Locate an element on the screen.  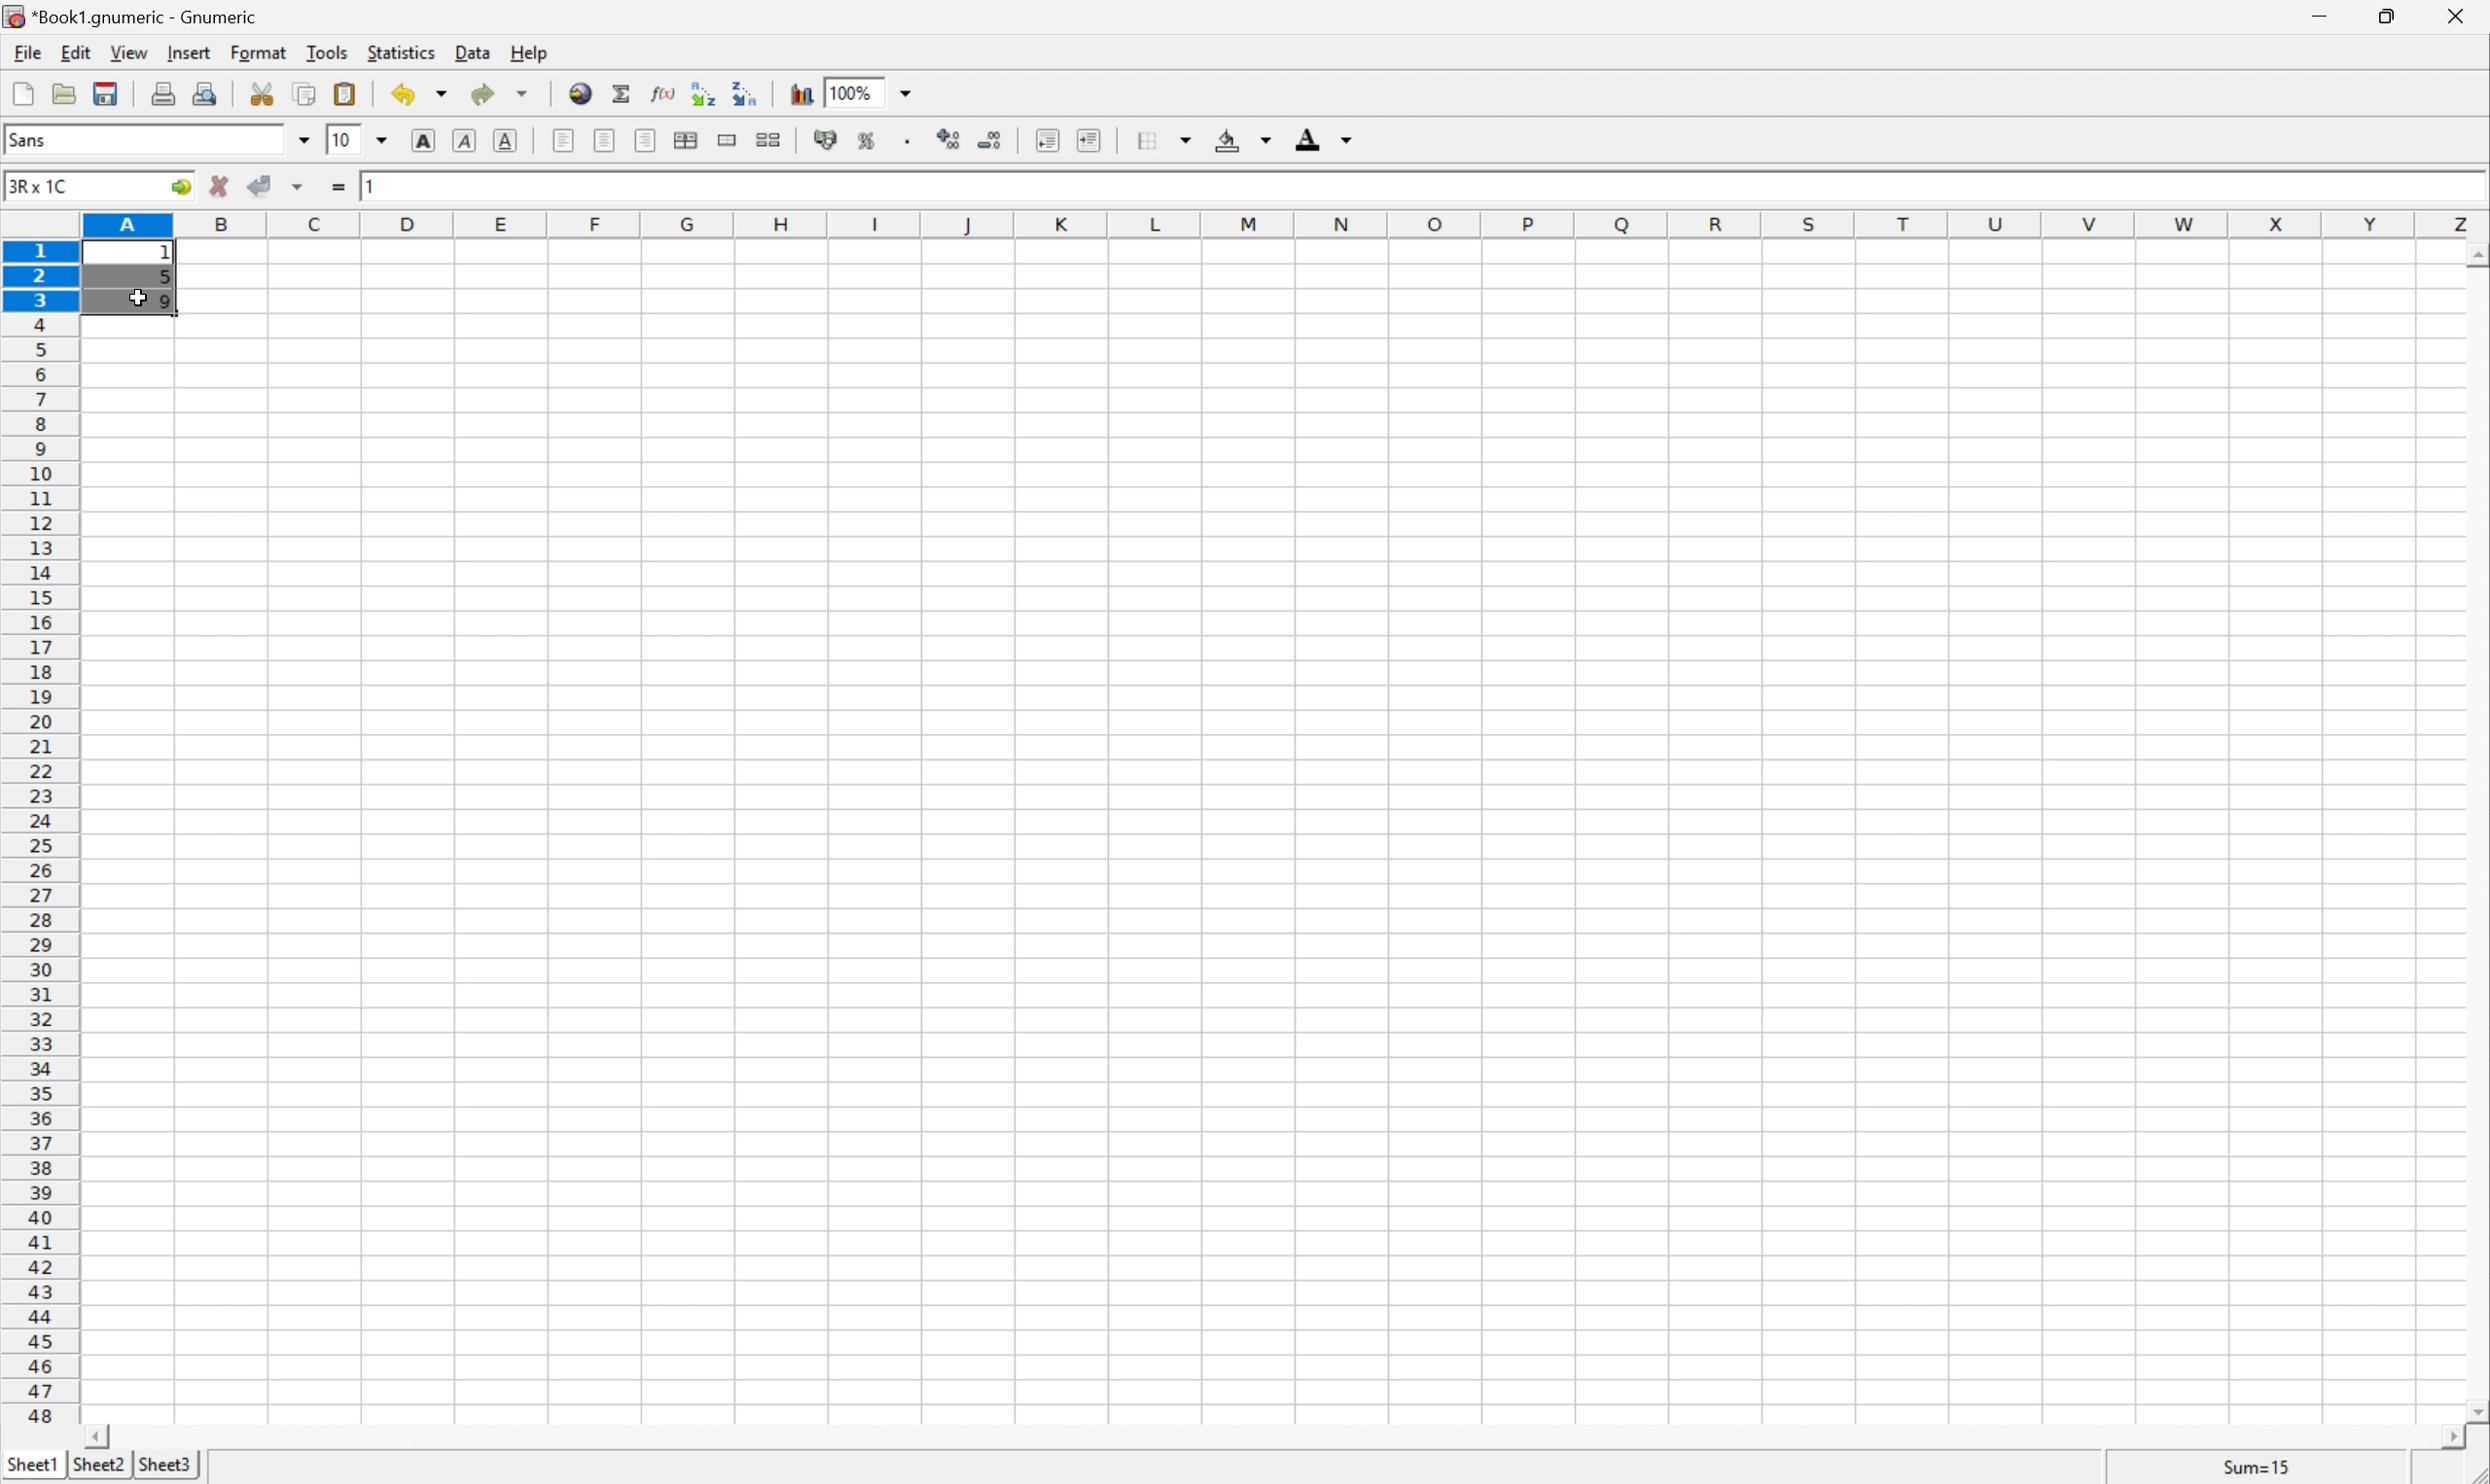
merge a range of cells is located at coordinates (733, 140).